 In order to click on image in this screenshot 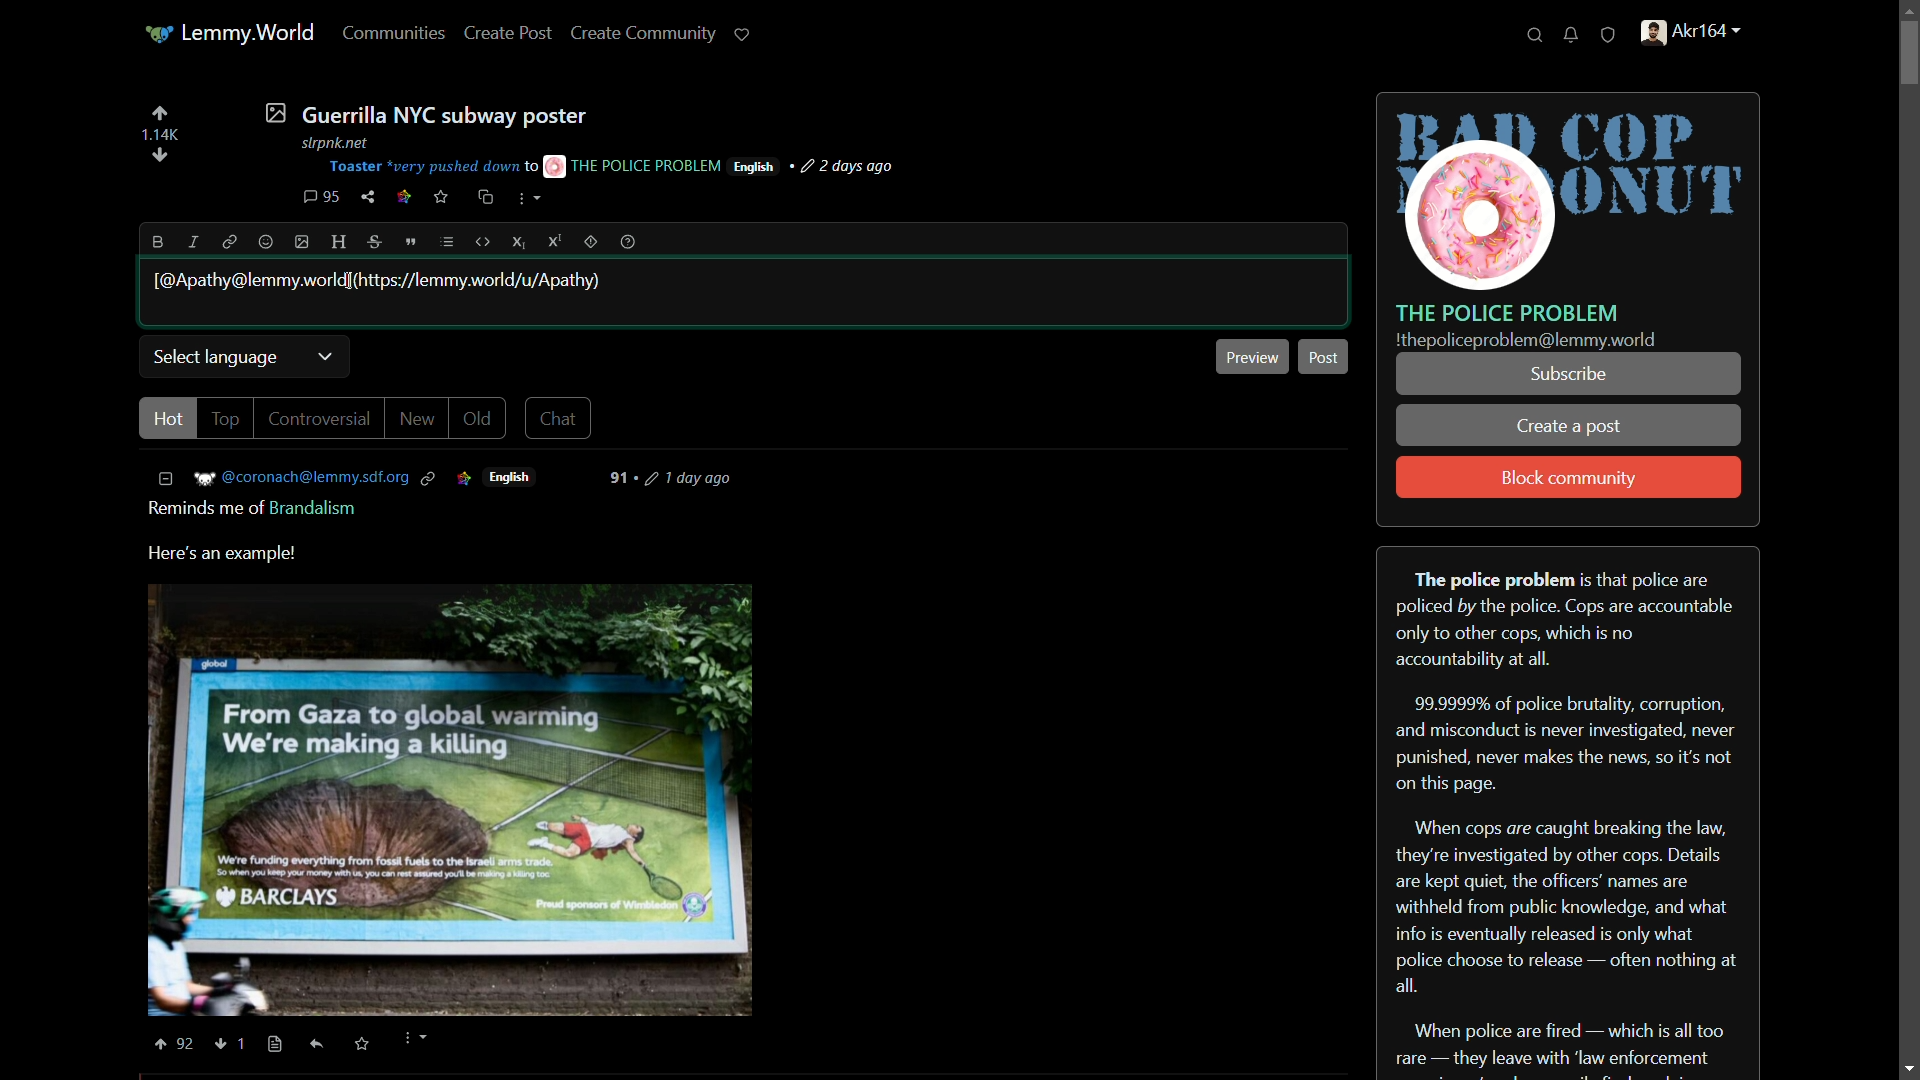, I will do `click(303, 242)`.